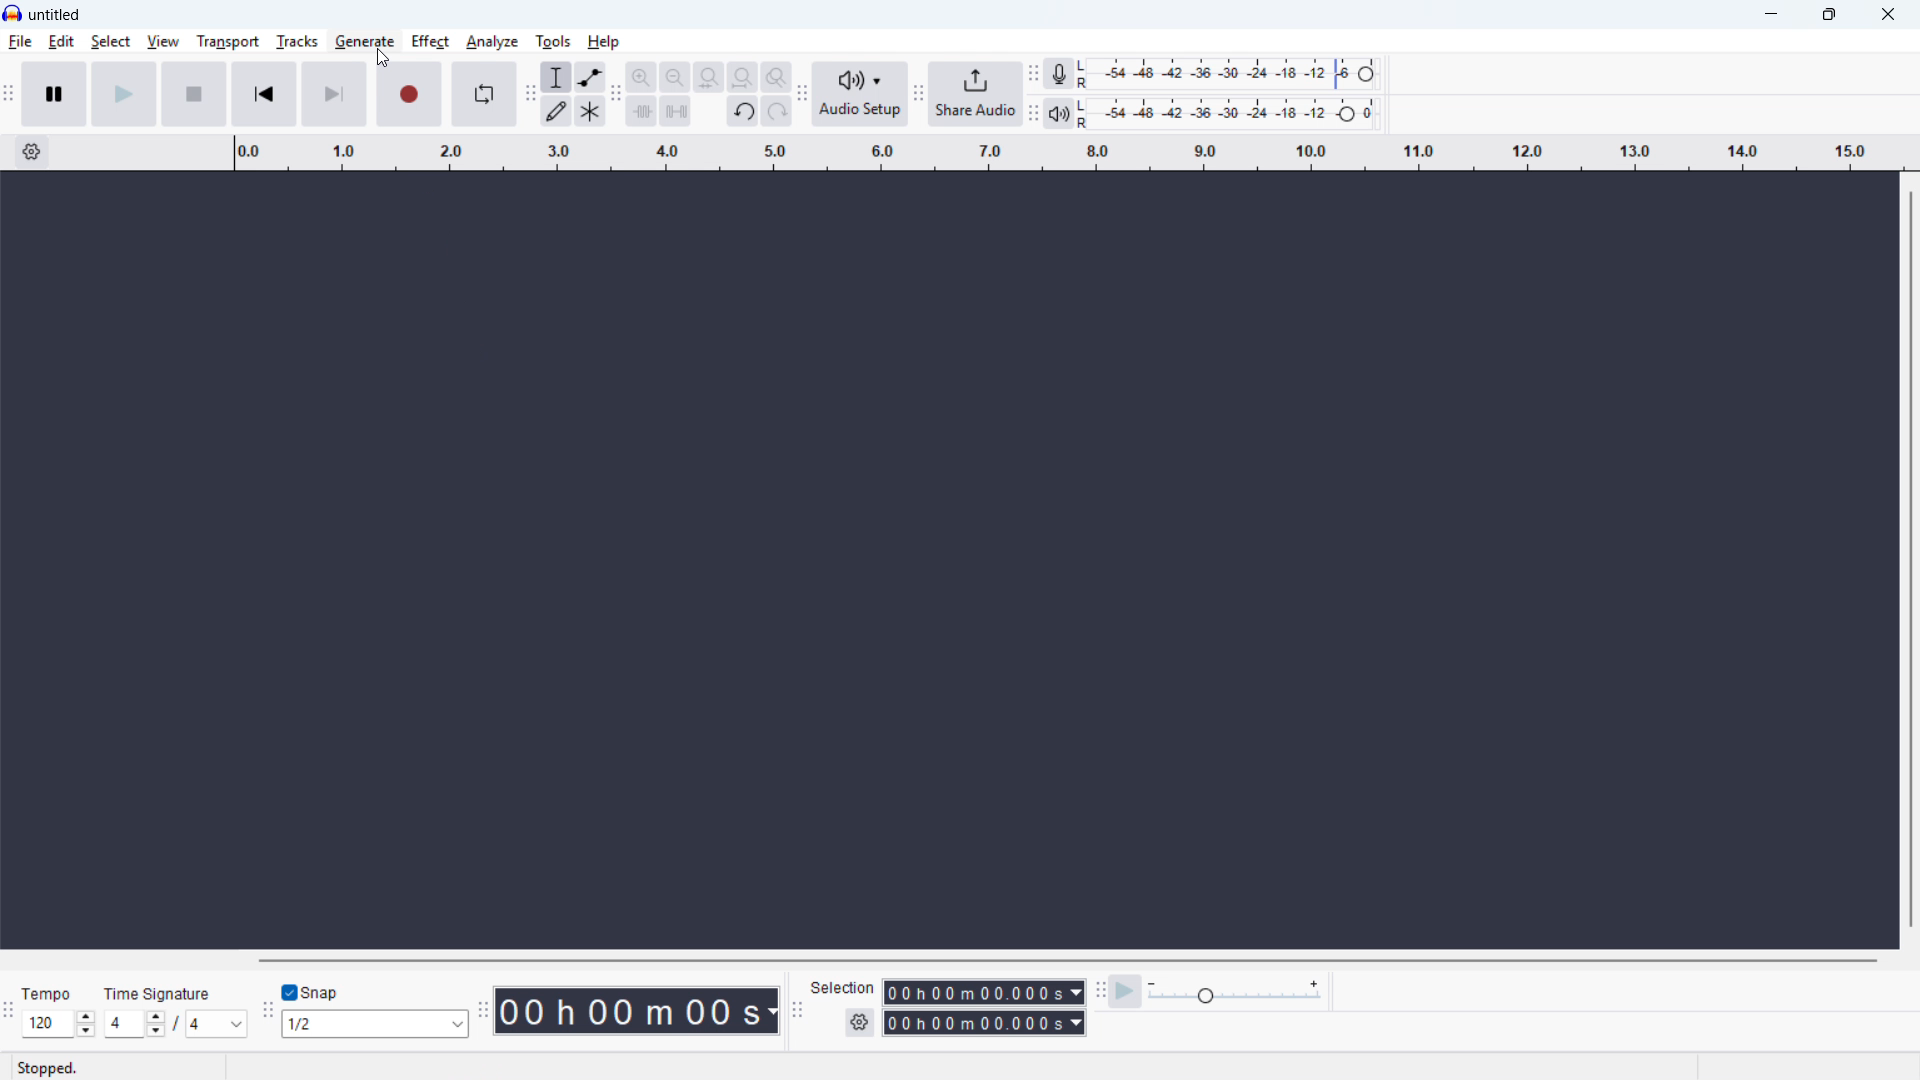  Describe the element at coordinates (775, 77) in the screenshot. I see `Toggle zoom ` at that location.